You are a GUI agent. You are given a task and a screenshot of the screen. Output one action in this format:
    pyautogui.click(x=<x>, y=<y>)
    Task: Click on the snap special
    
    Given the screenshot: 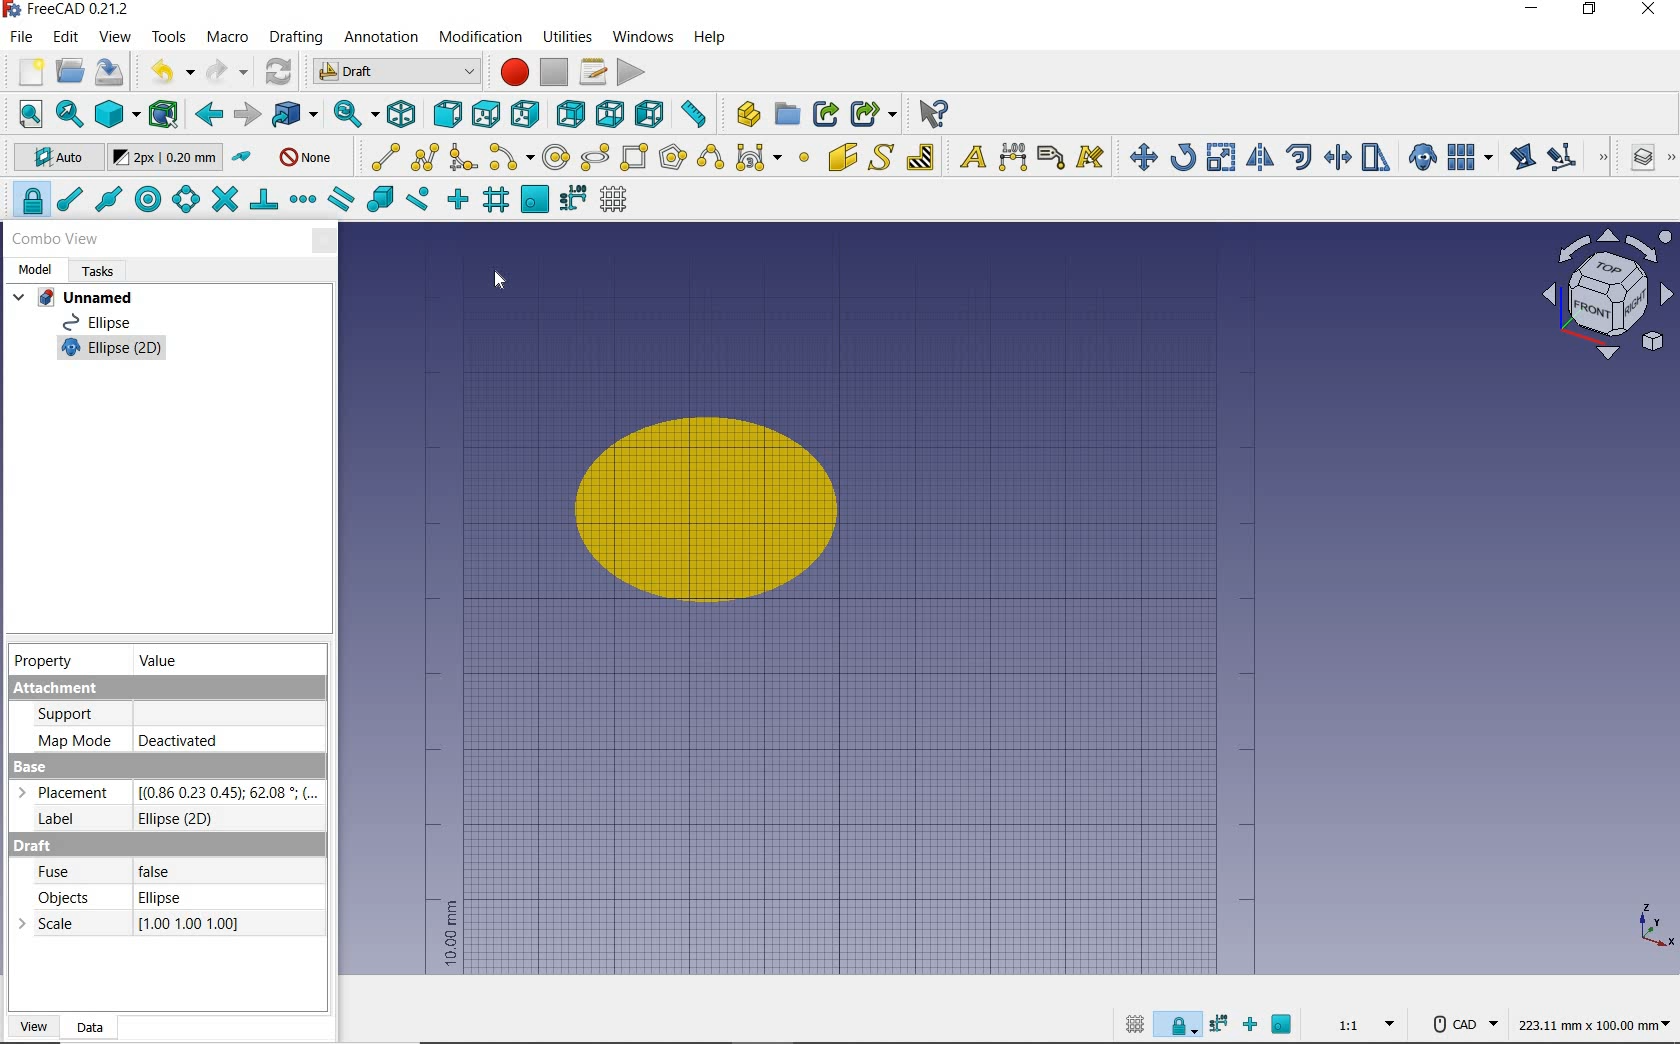 What is the action you would take?
    pyautogui.click(x=379, y=201)
    